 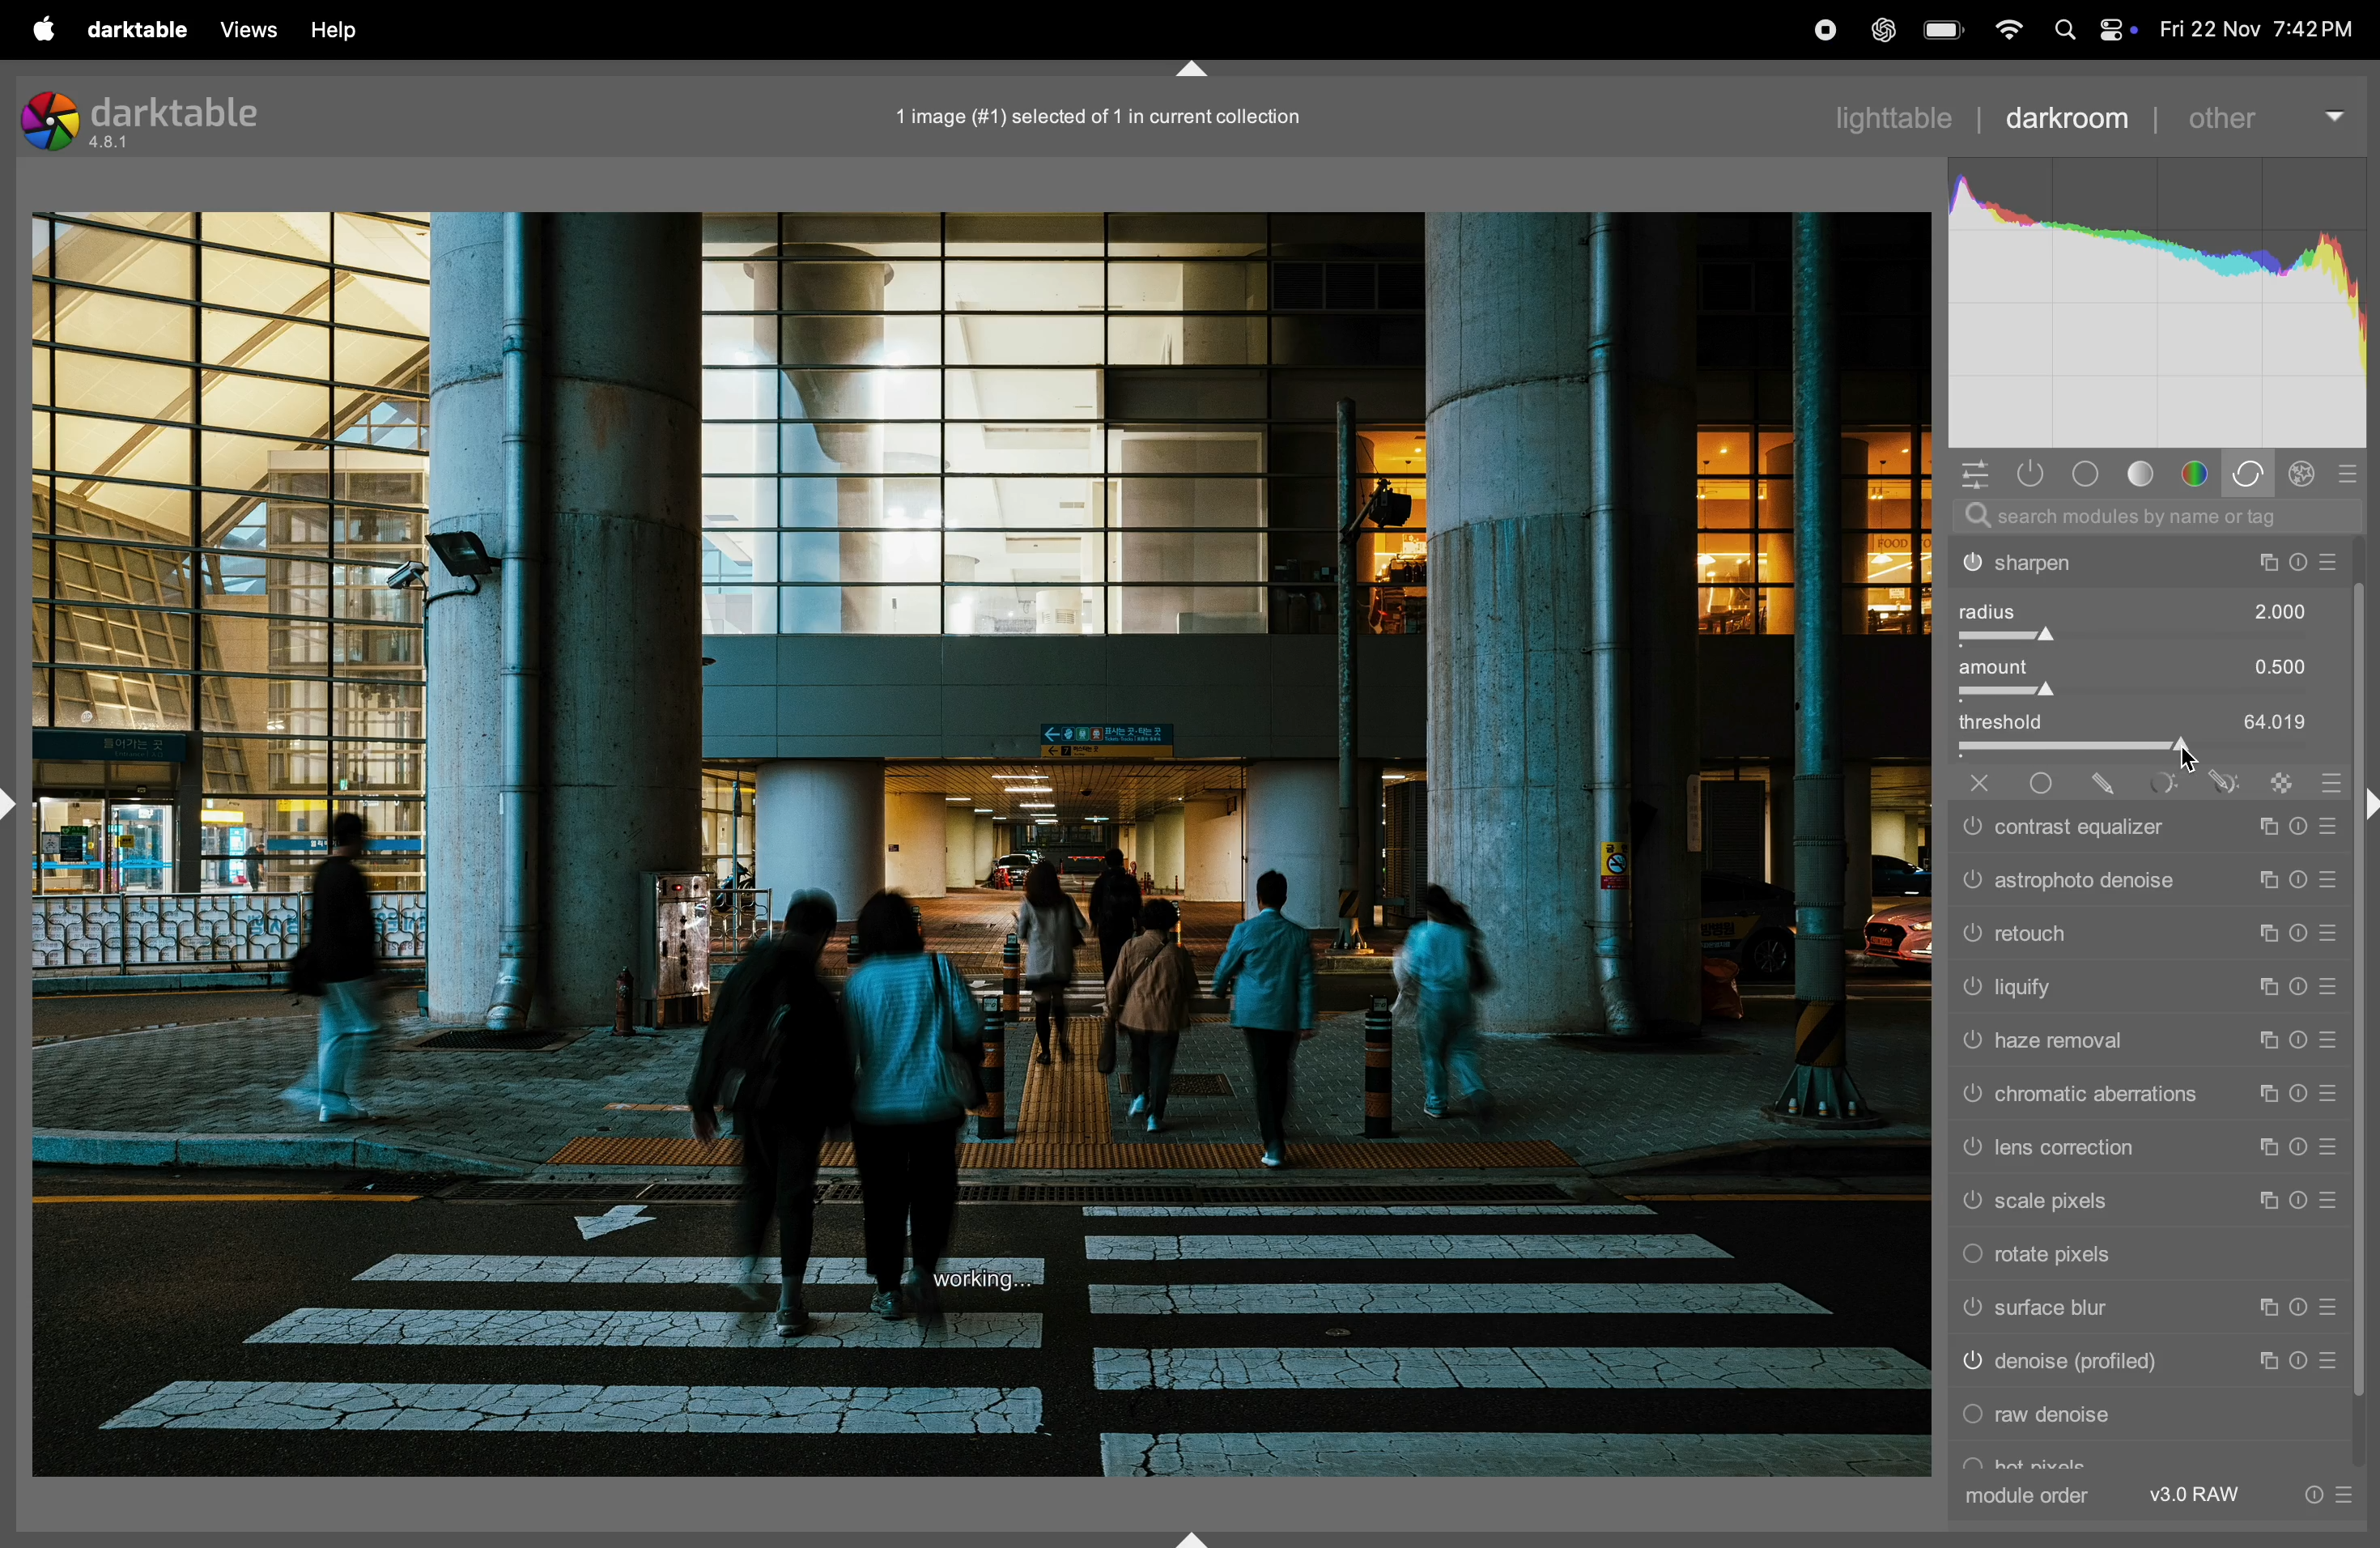 What do you see at coordinates (2160, 301) in the screenshot?
I see `histogram` at bounding box center [2160, 301].